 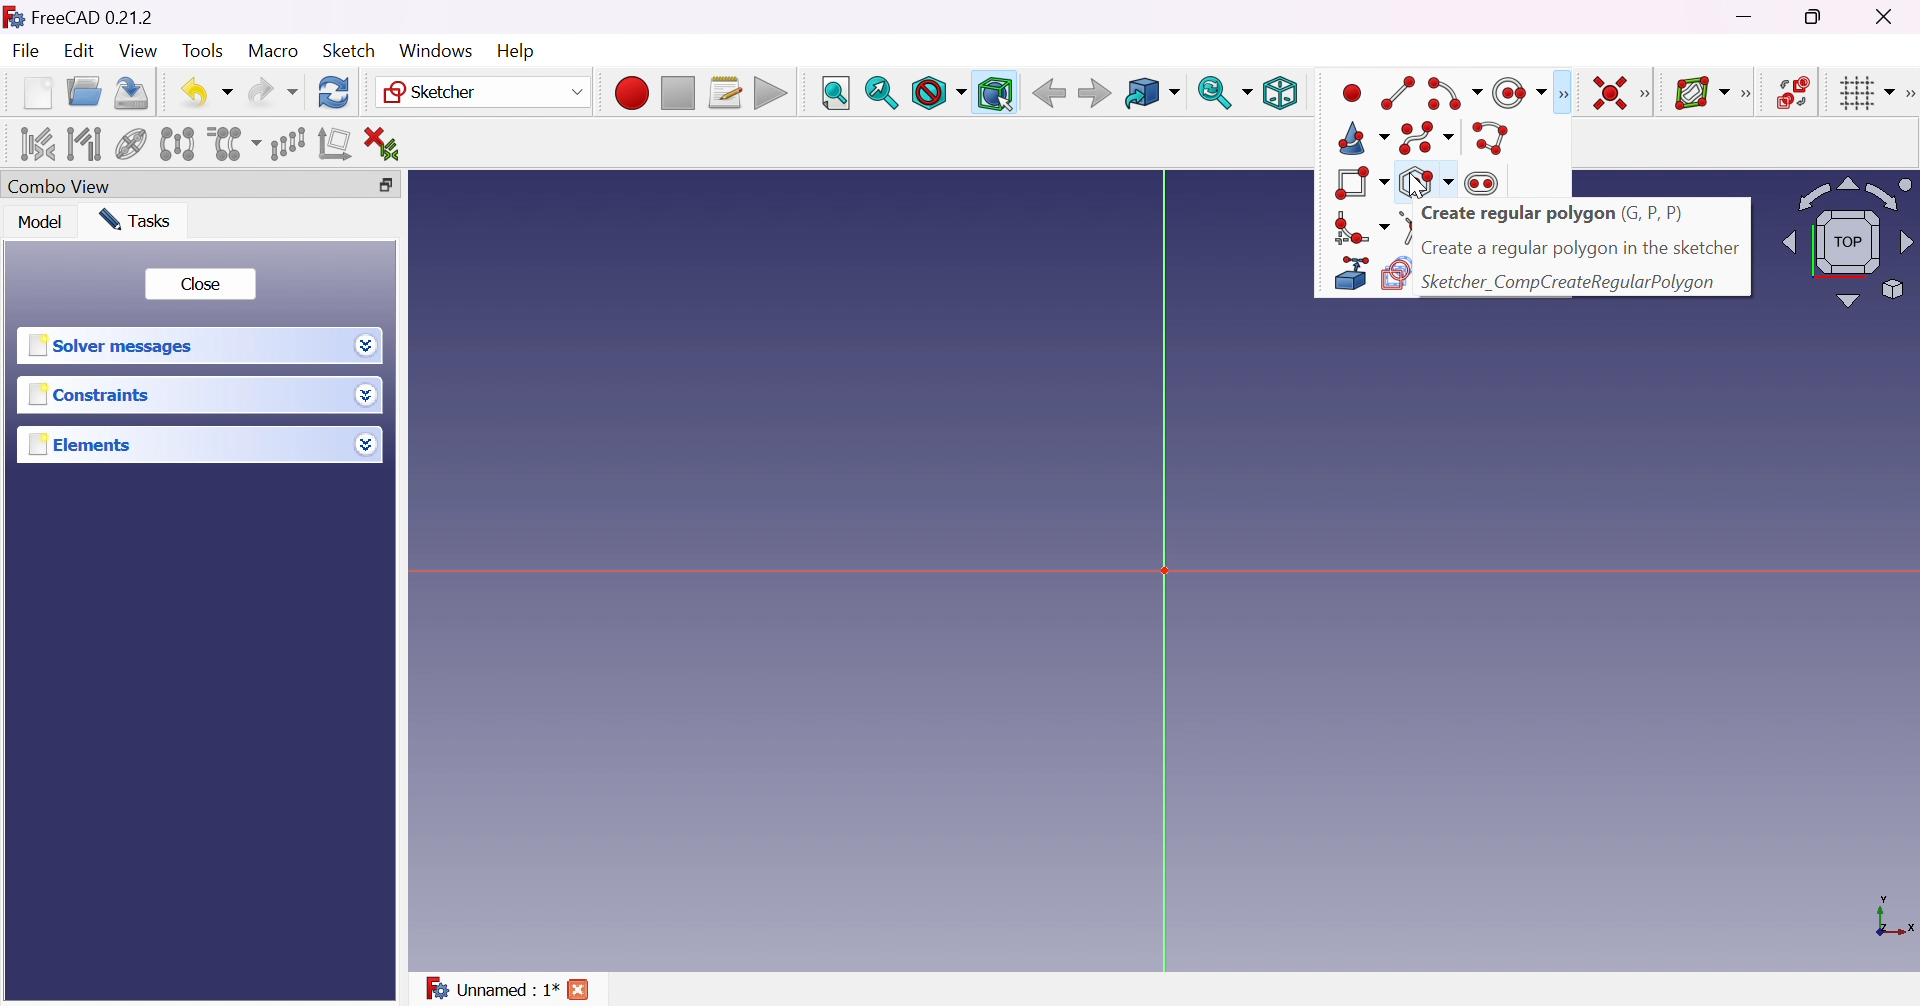 I want to click on [Sketcher edit model], so click(x=1482, y=95).